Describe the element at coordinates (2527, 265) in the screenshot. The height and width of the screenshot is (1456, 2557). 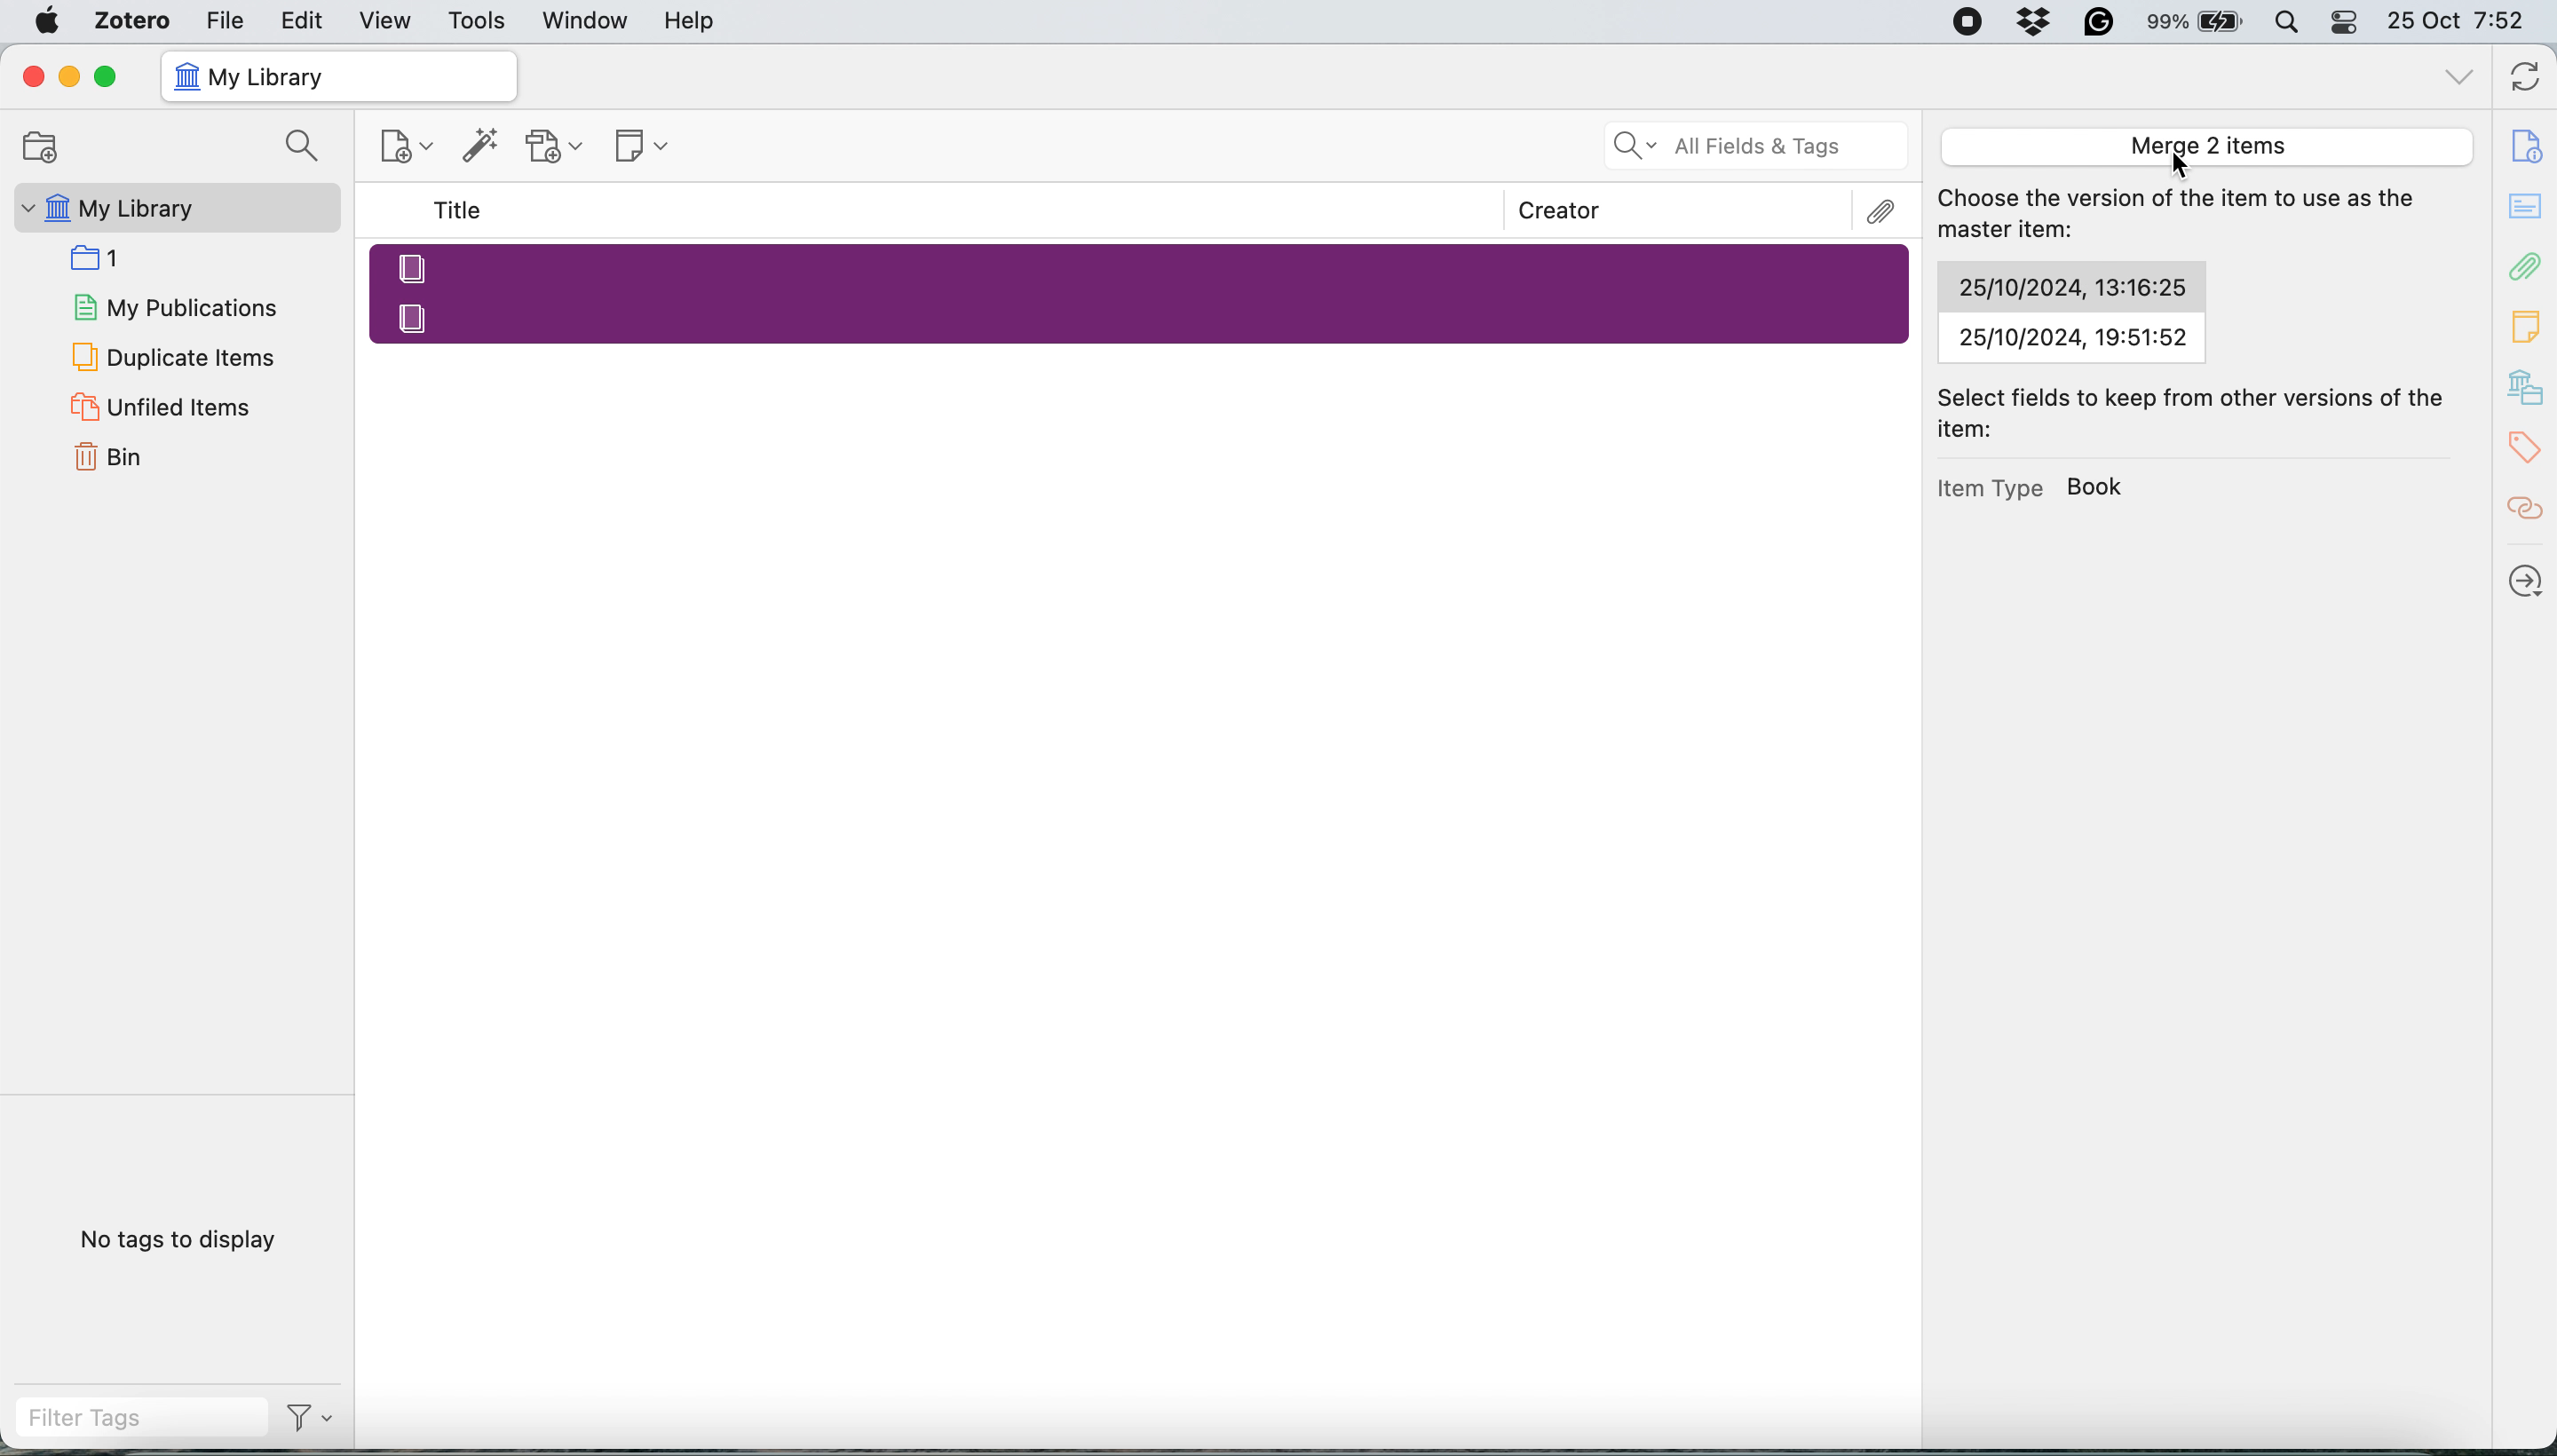
I see `Attachment` at that location.